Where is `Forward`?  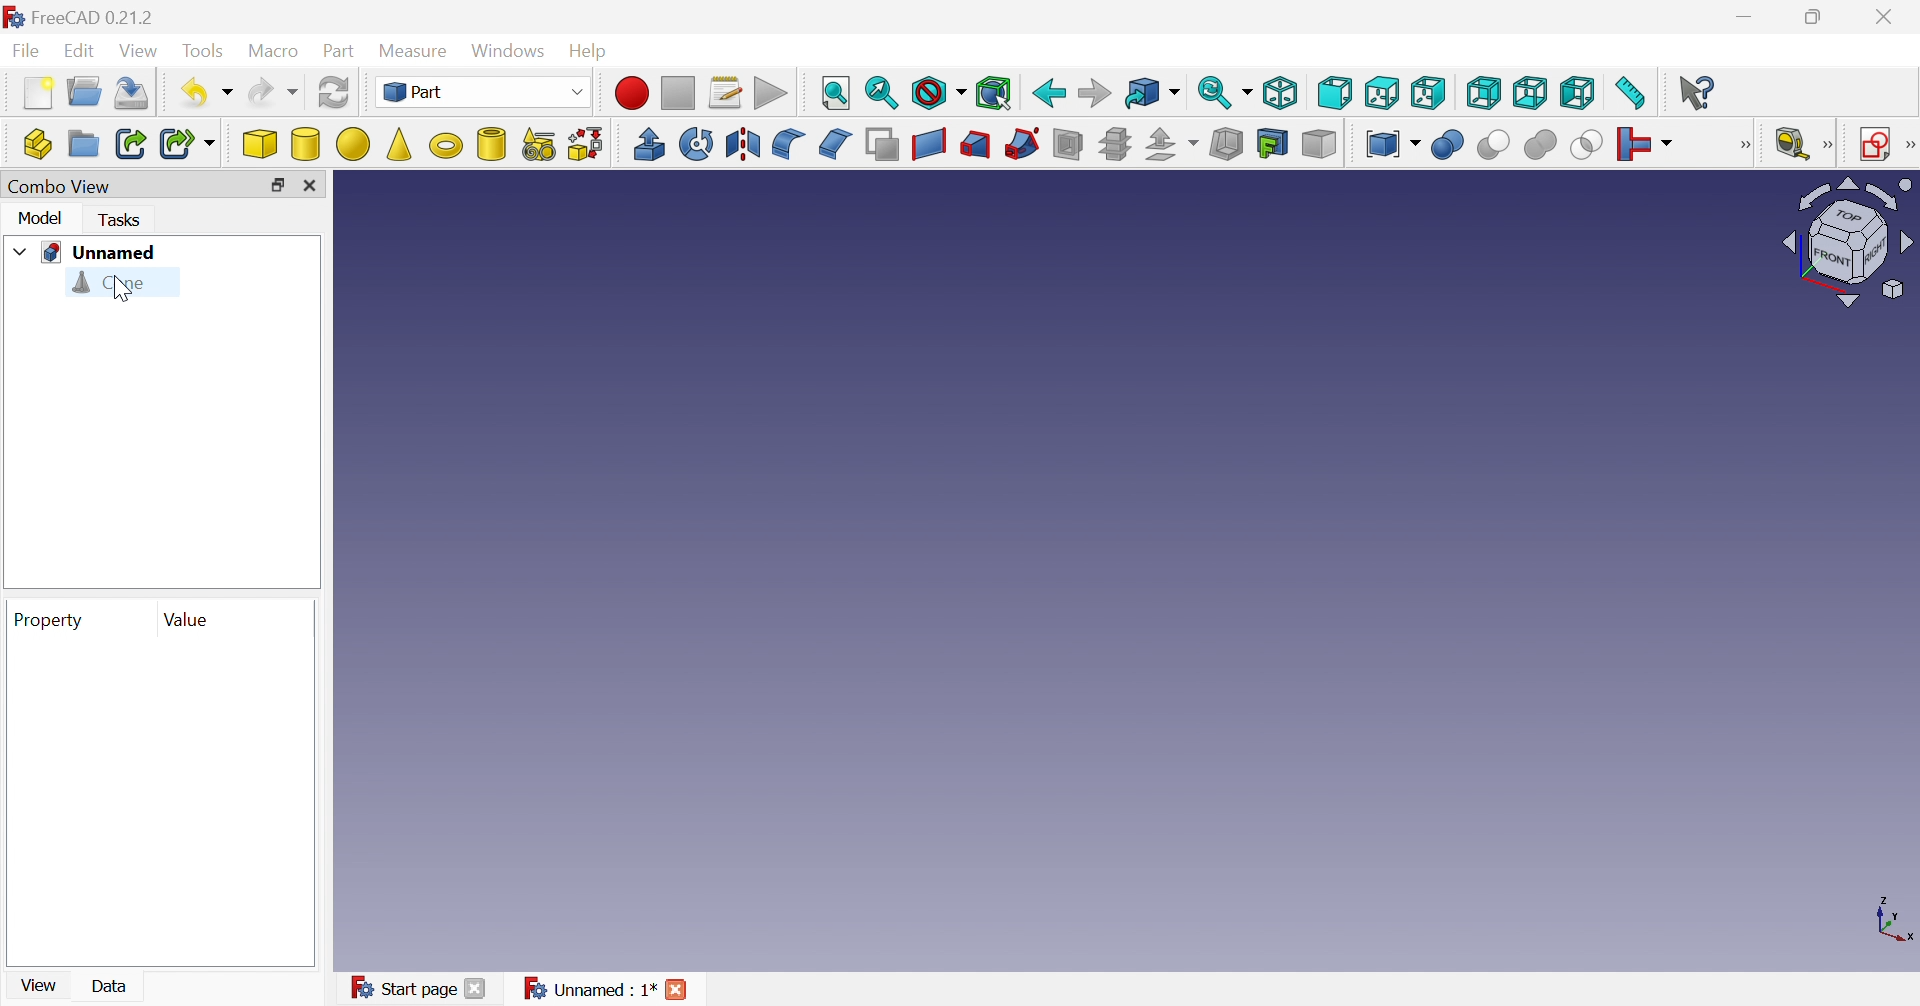
Forward is located at coordinates (1096, 90).